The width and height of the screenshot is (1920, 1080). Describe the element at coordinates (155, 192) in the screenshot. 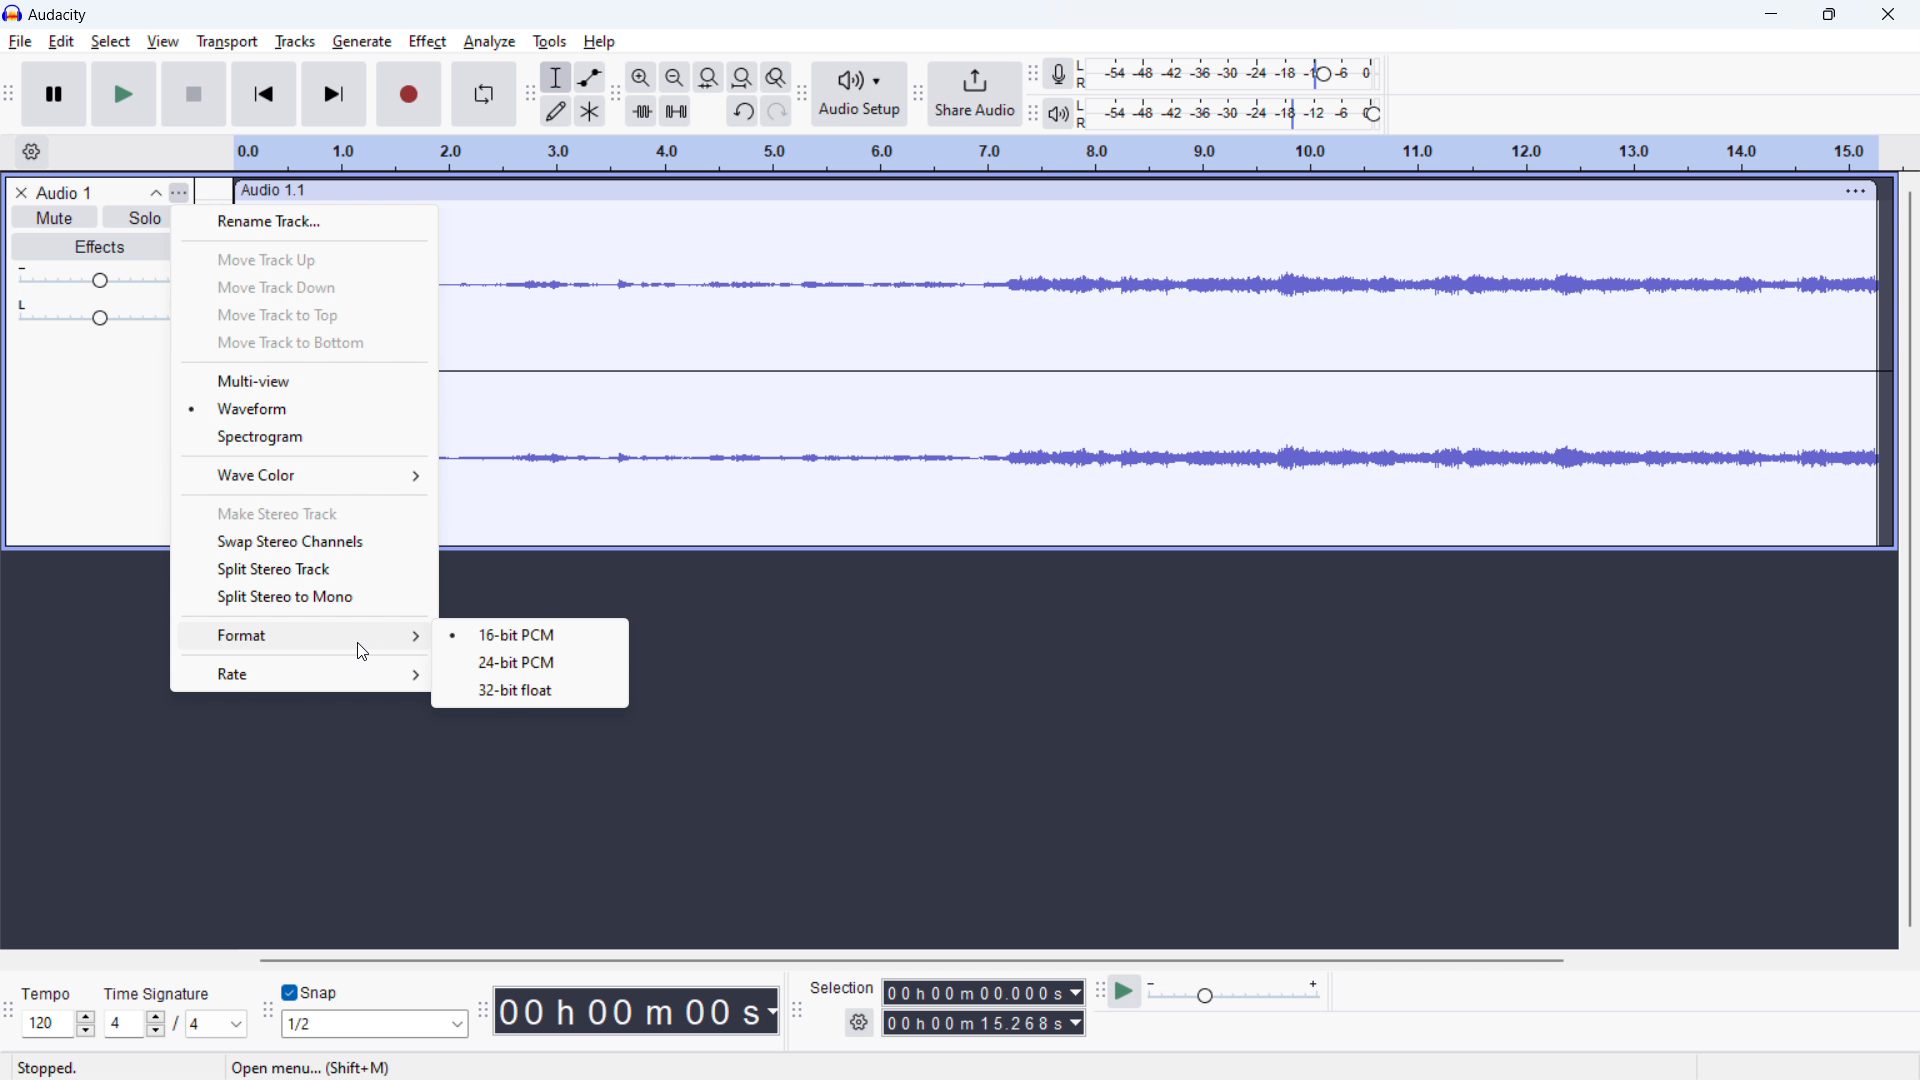

I see `collapse` at that location.